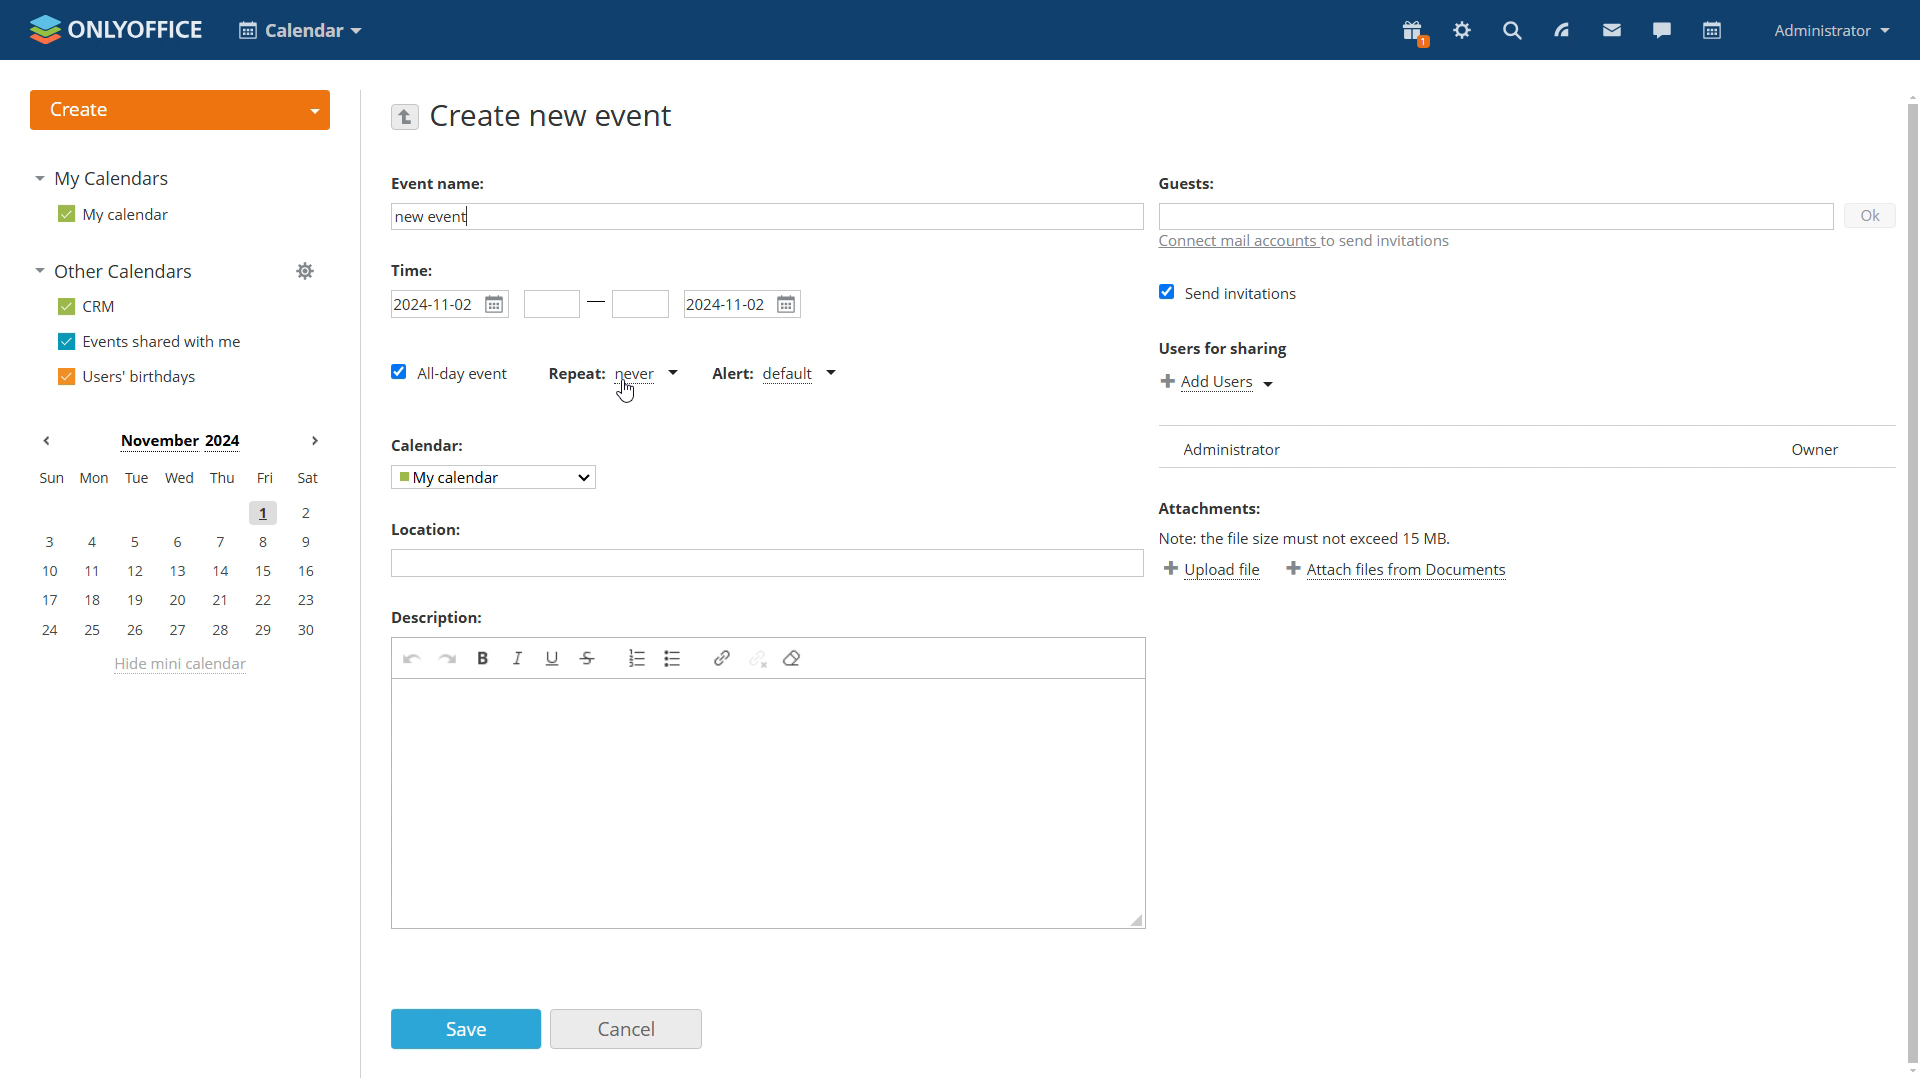 Image resolution: width=1920 pixels, height=1080 pixels. What do you see at coordinates (628, 1029) in the screenshot?
I see `cancel` at bounding box center [628, 1029].